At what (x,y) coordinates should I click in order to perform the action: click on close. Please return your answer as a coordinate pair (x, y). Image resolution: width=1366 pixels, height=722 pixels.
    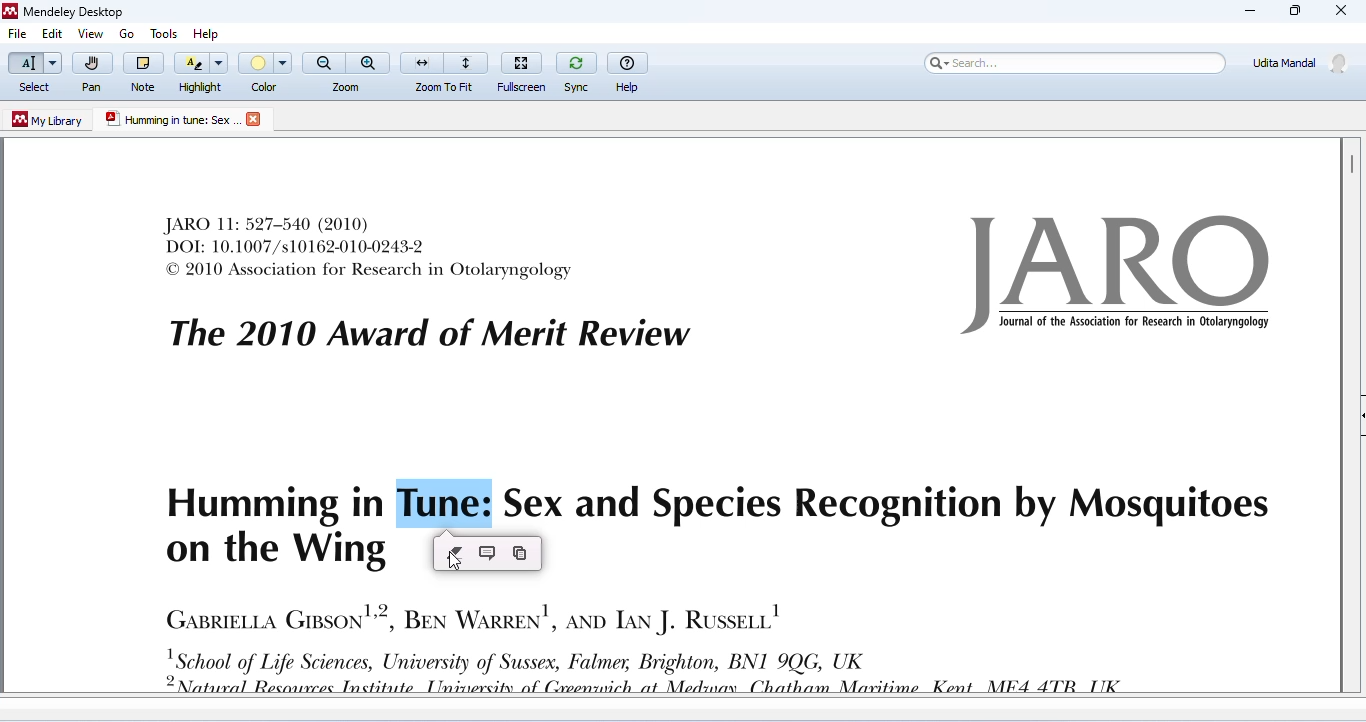
    Looking at the image, I should click on (1342, 12).